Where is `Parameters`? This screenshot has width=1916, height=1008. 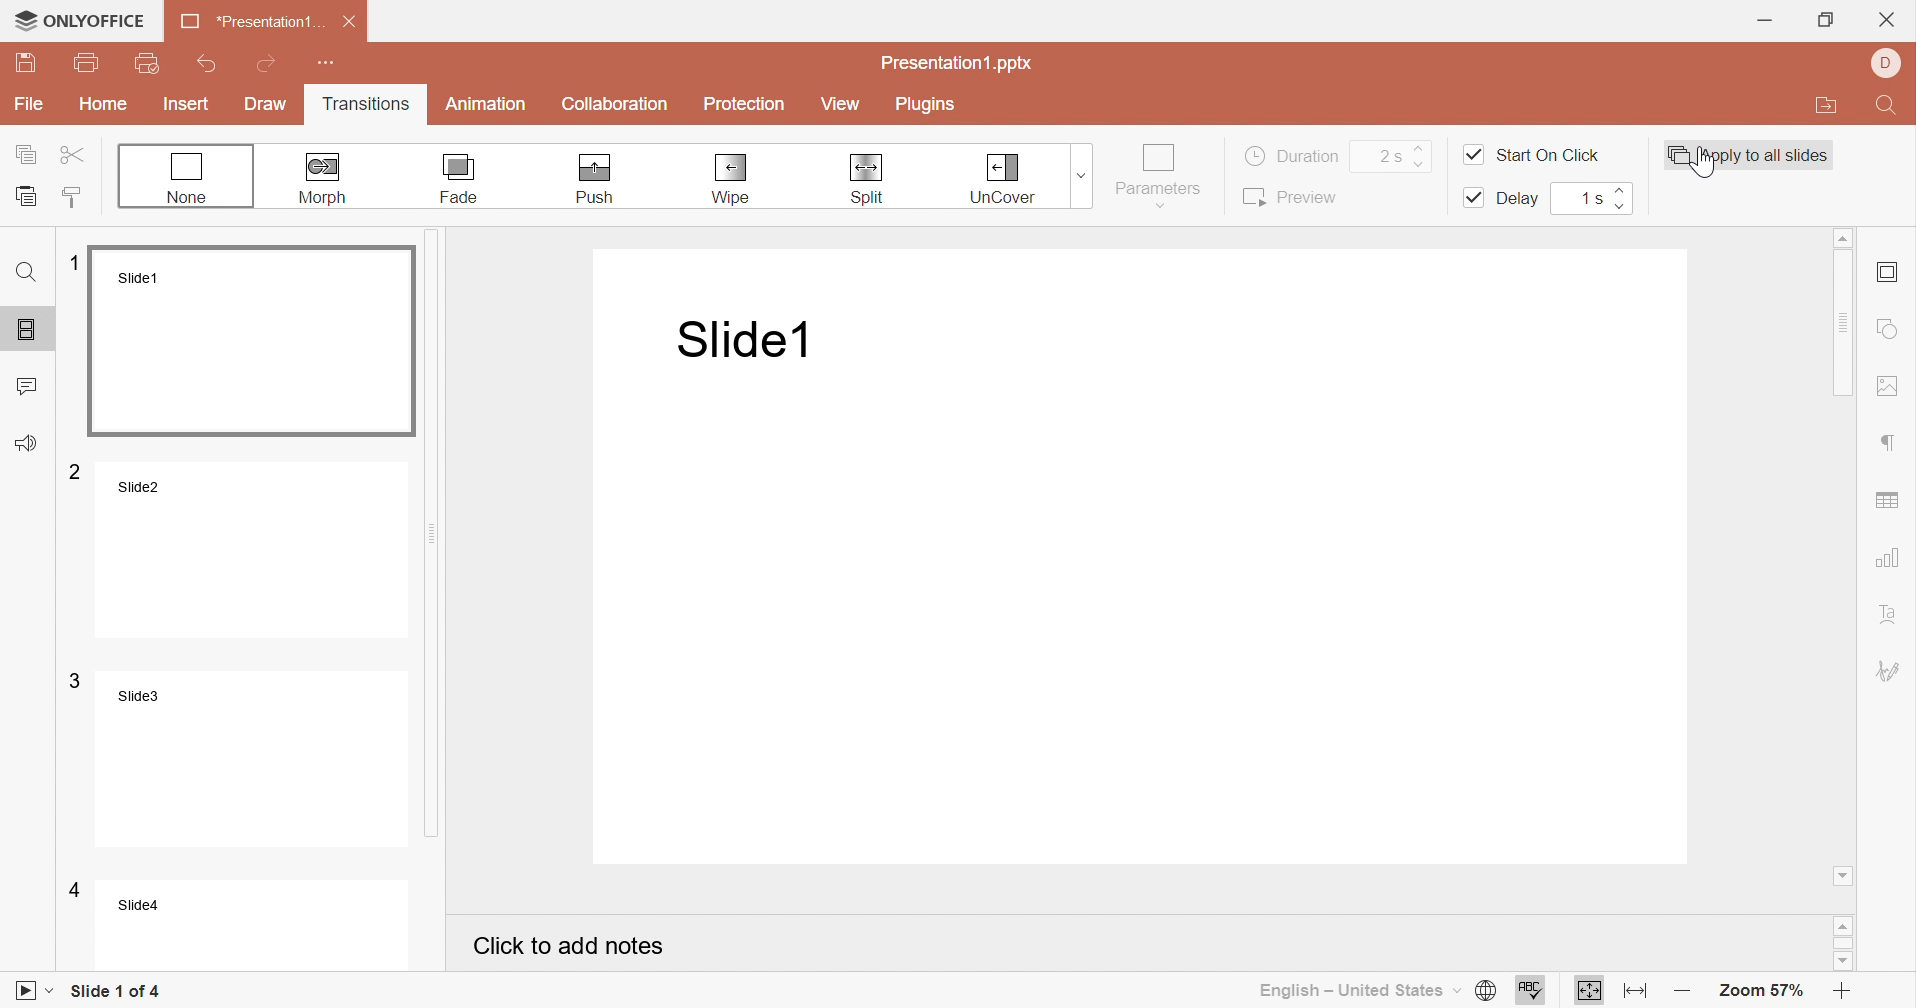 Parameters is located at coordinates (1159, 175).